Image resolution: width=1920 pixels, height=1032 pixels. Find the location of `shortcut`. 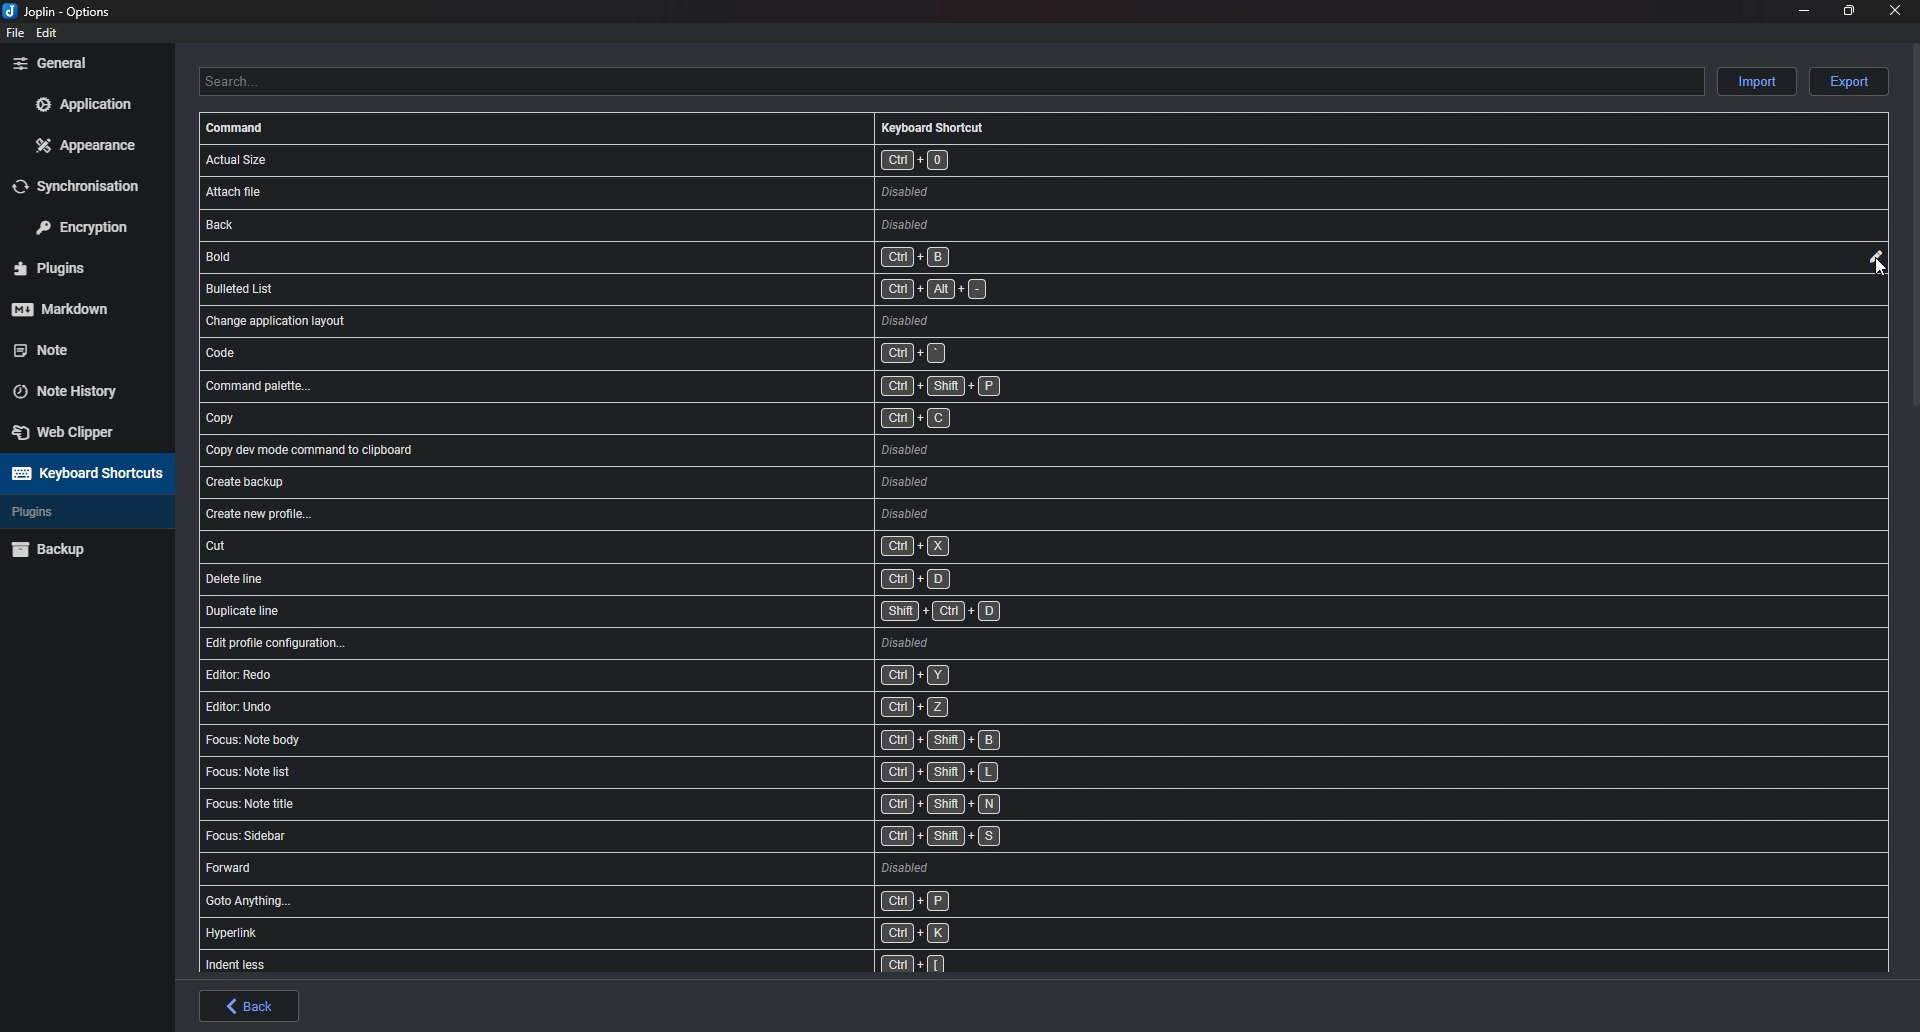

shortcut is located at coordinates (684, 613).